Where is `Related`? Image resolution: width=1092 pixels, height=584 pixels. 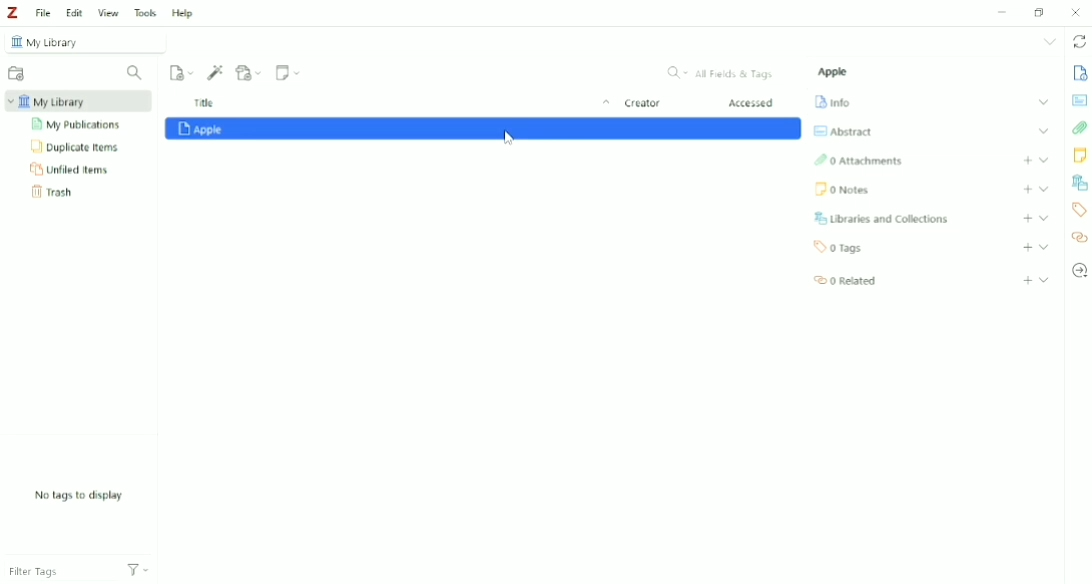 Related is located at coordinates (1080, 237).